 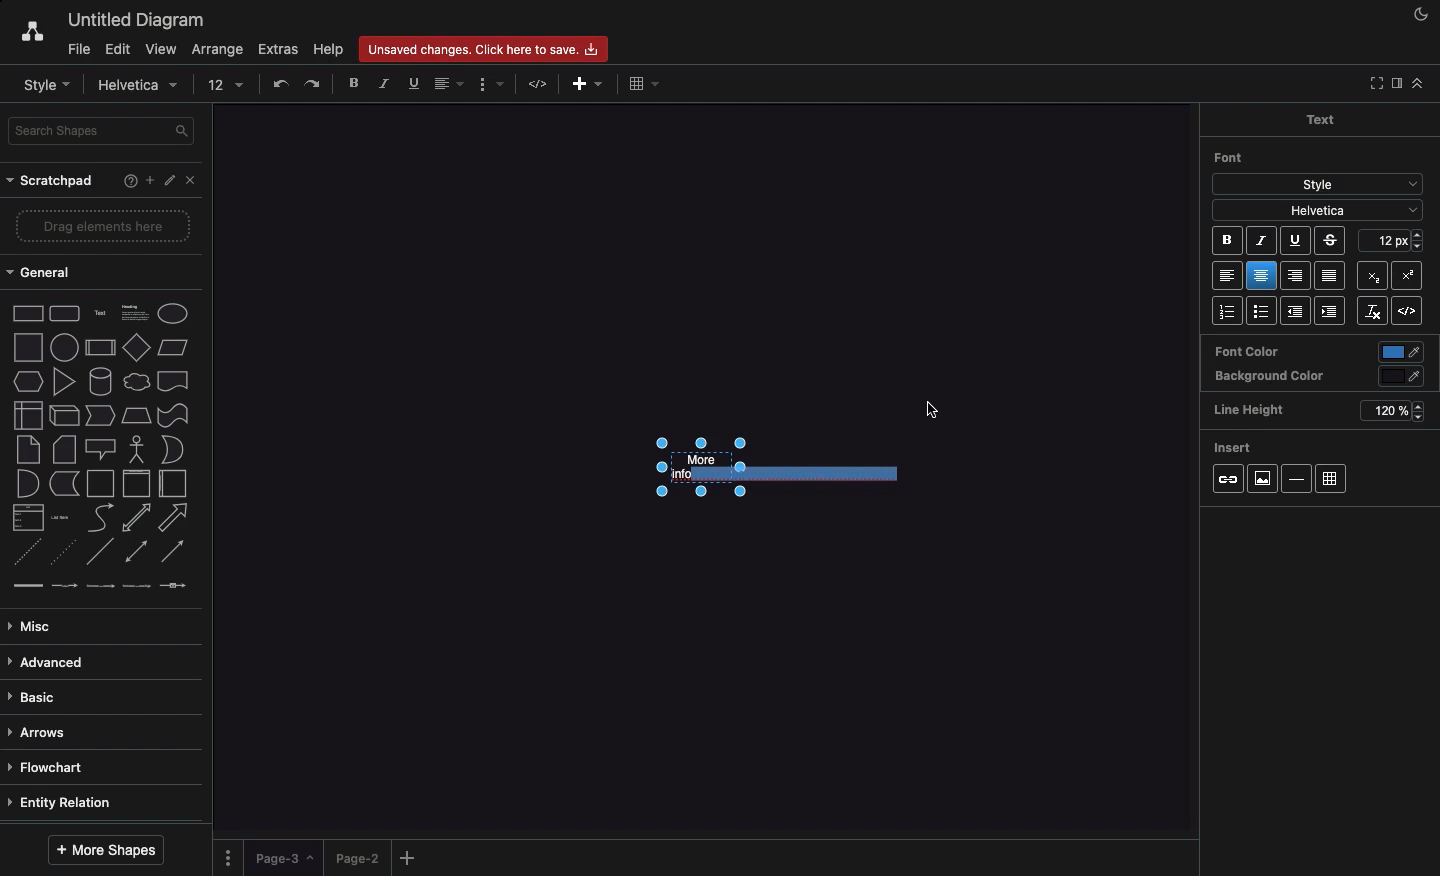 I want to click on curve, so click(x=101, y=516).